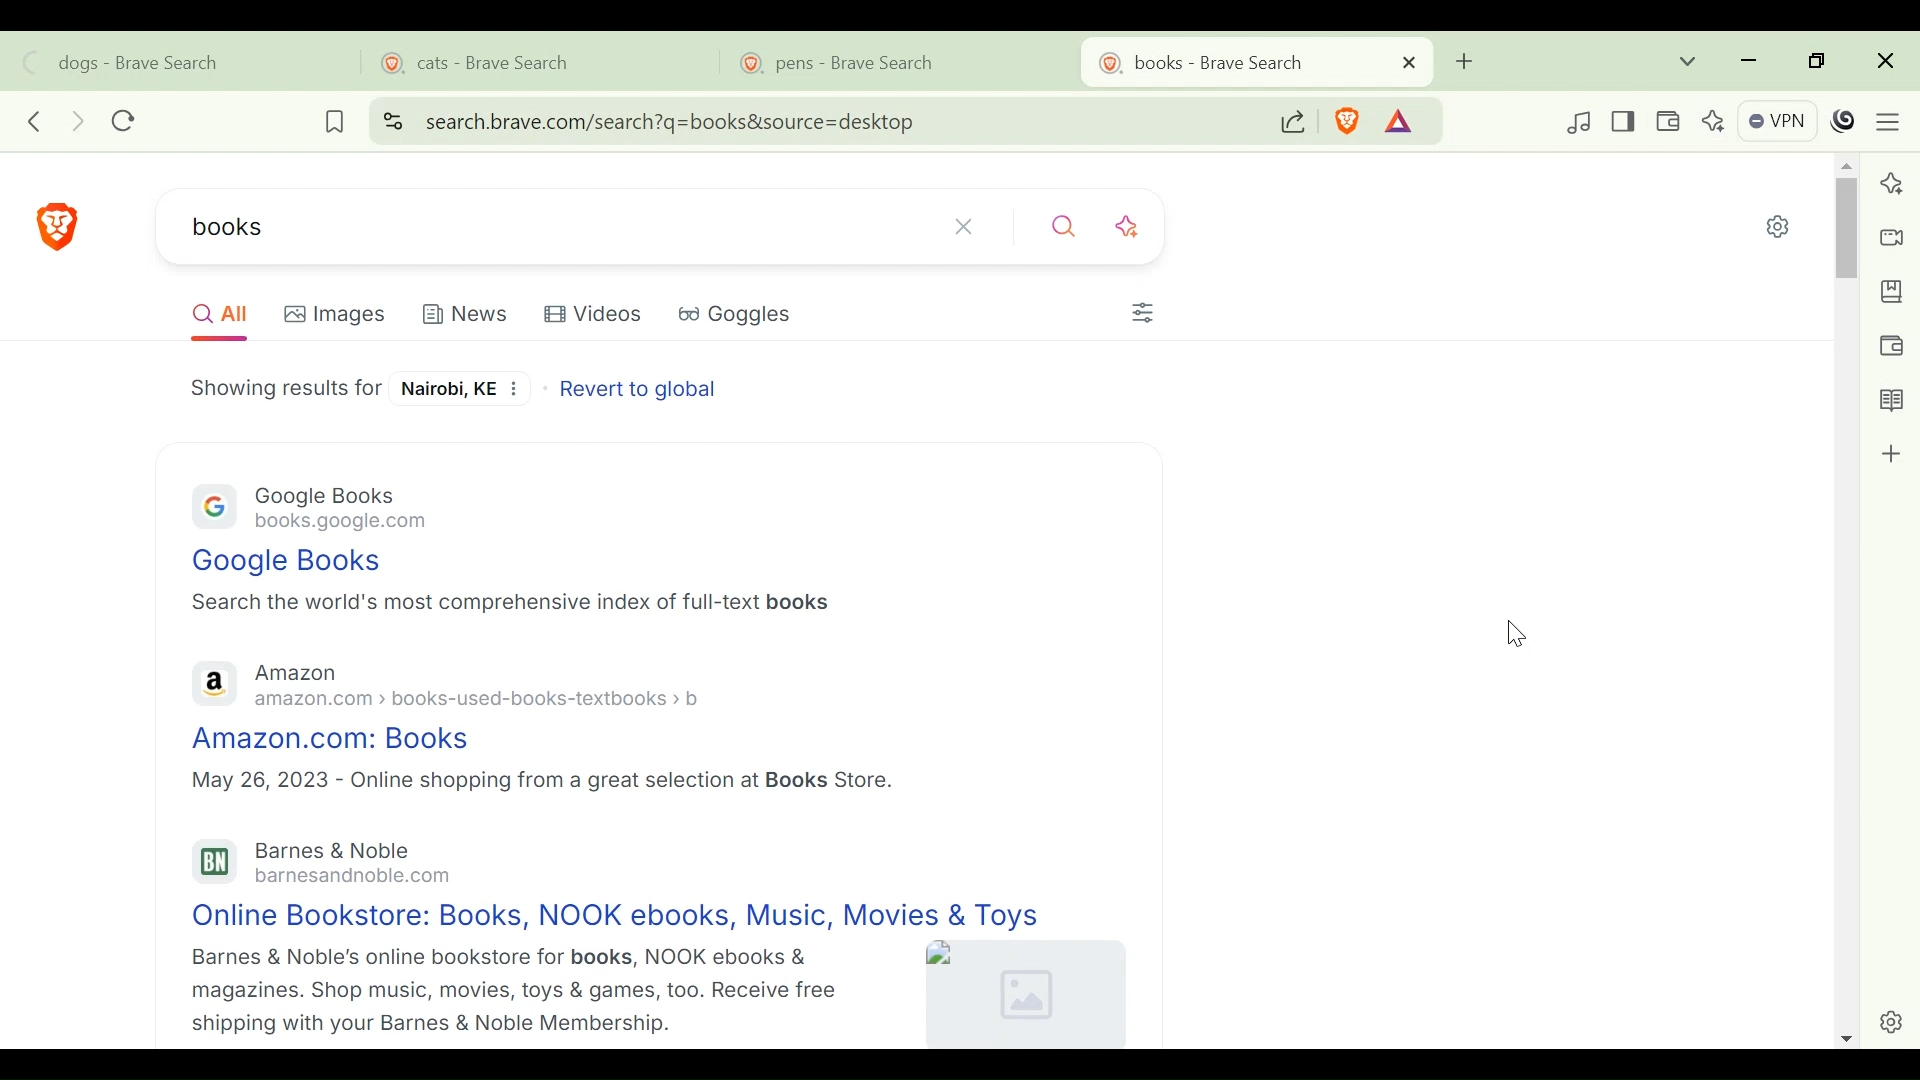 The image size is (1920, 1080). I want to click on Google Books
Search the world's most comprehensive index of full-text books, so click(508, 583).